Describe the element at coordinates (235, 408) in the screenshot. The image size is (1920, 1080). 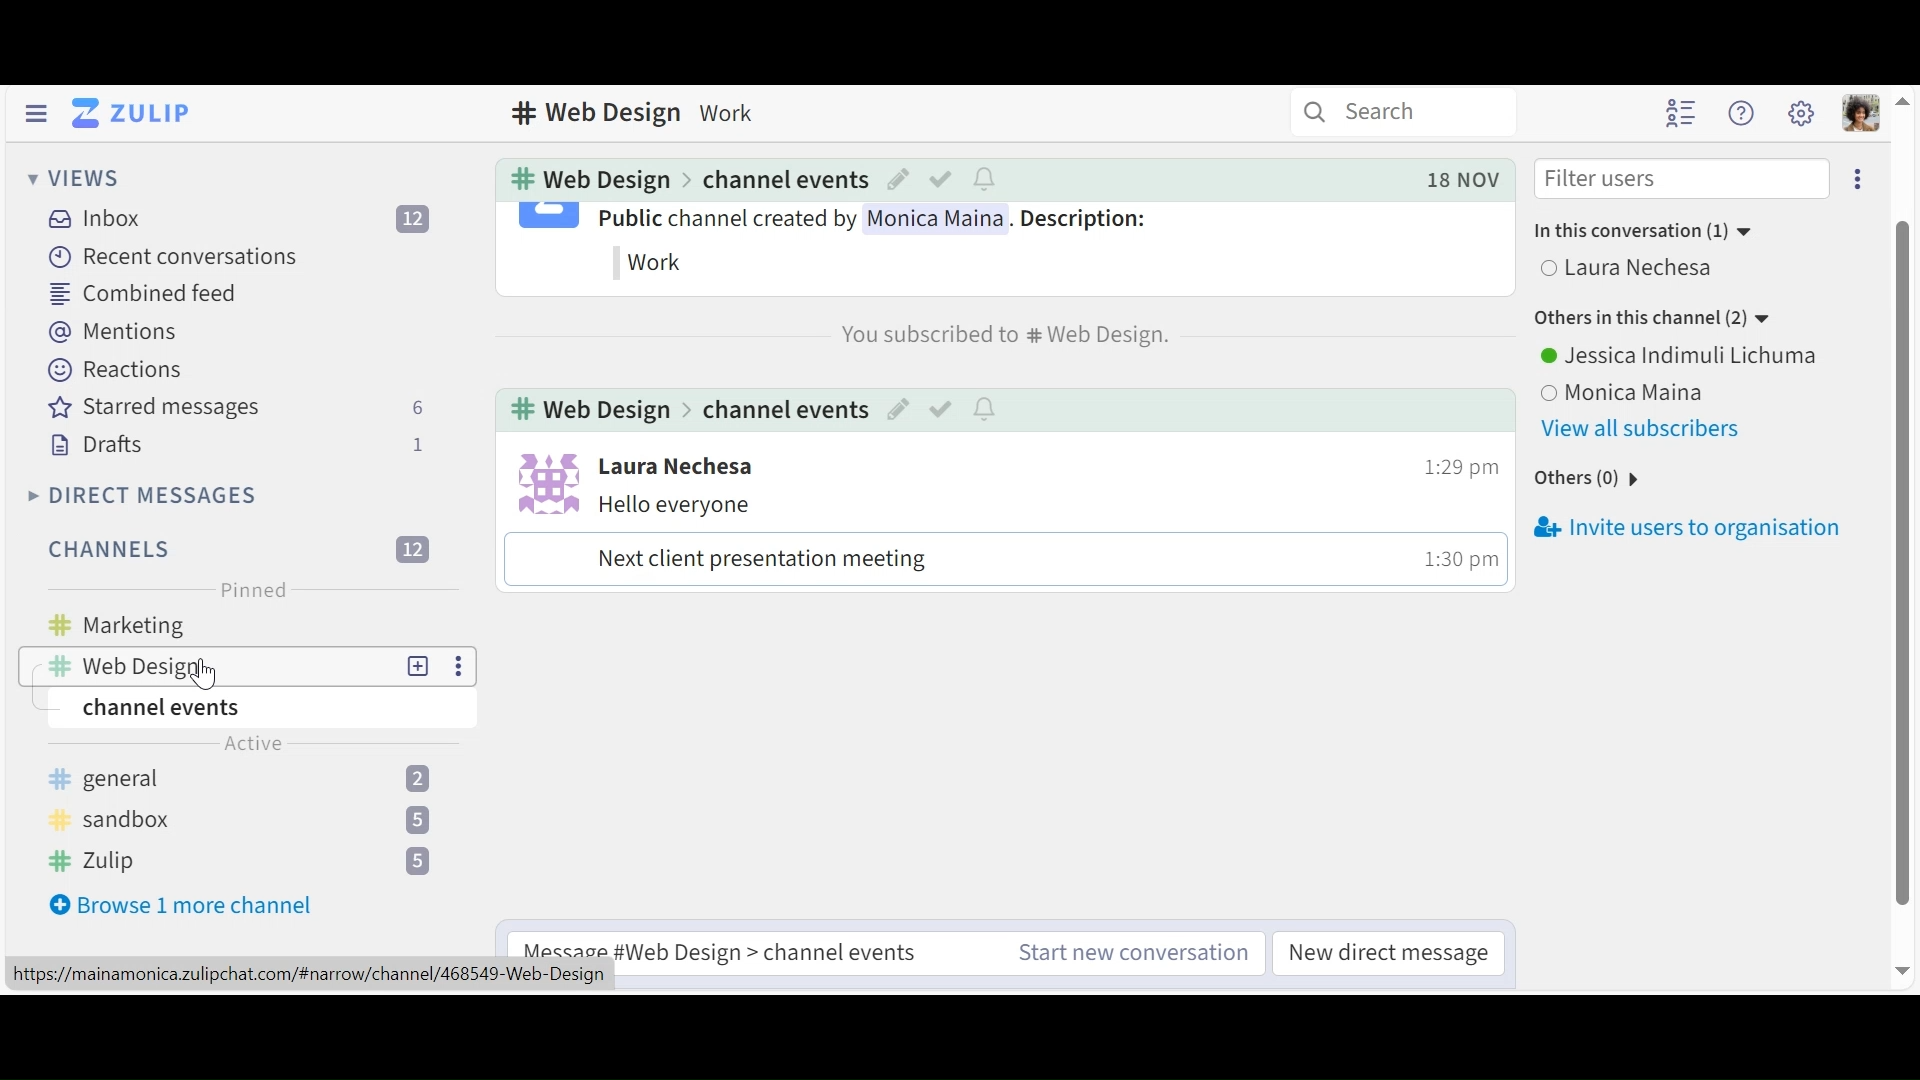
I see `Starred messages` at that location.